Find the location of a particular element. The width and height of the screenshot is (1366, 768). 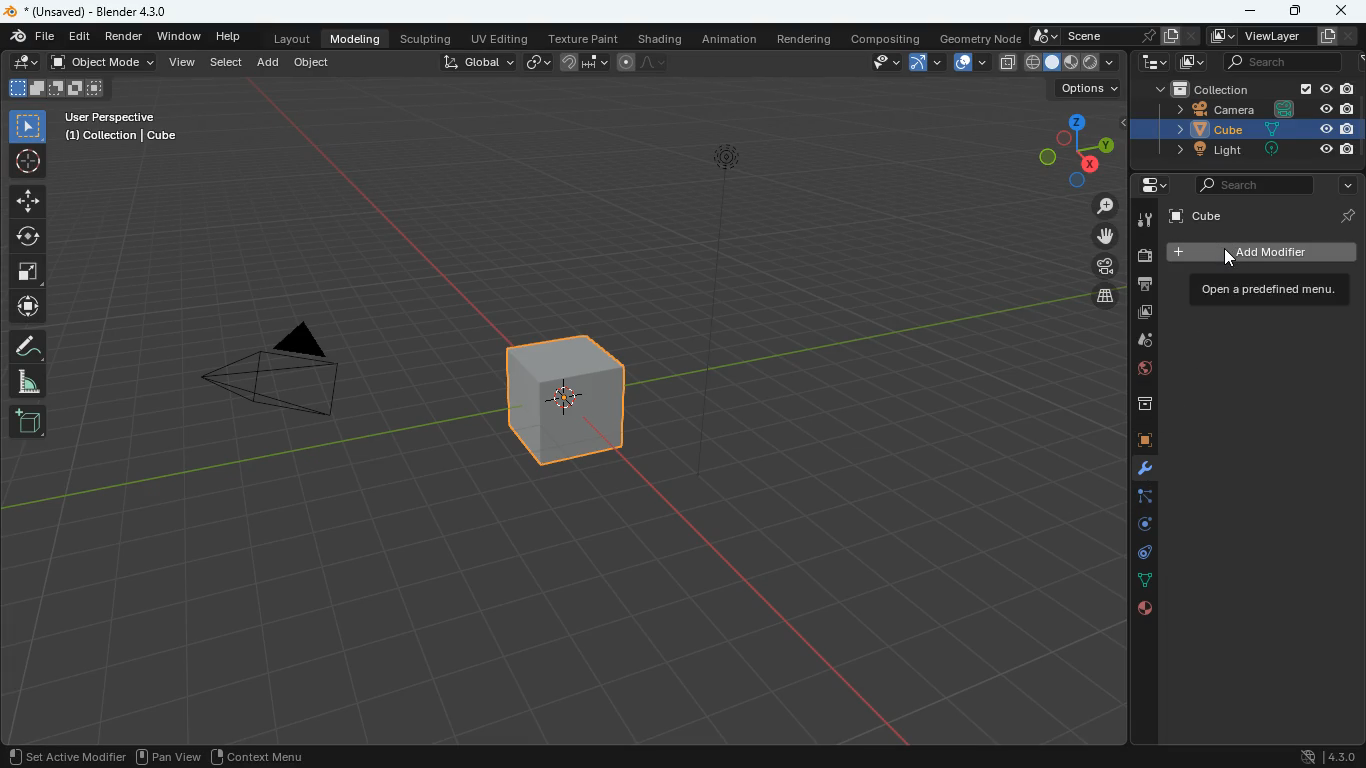

minimize is located at coordinates (1248, 12).